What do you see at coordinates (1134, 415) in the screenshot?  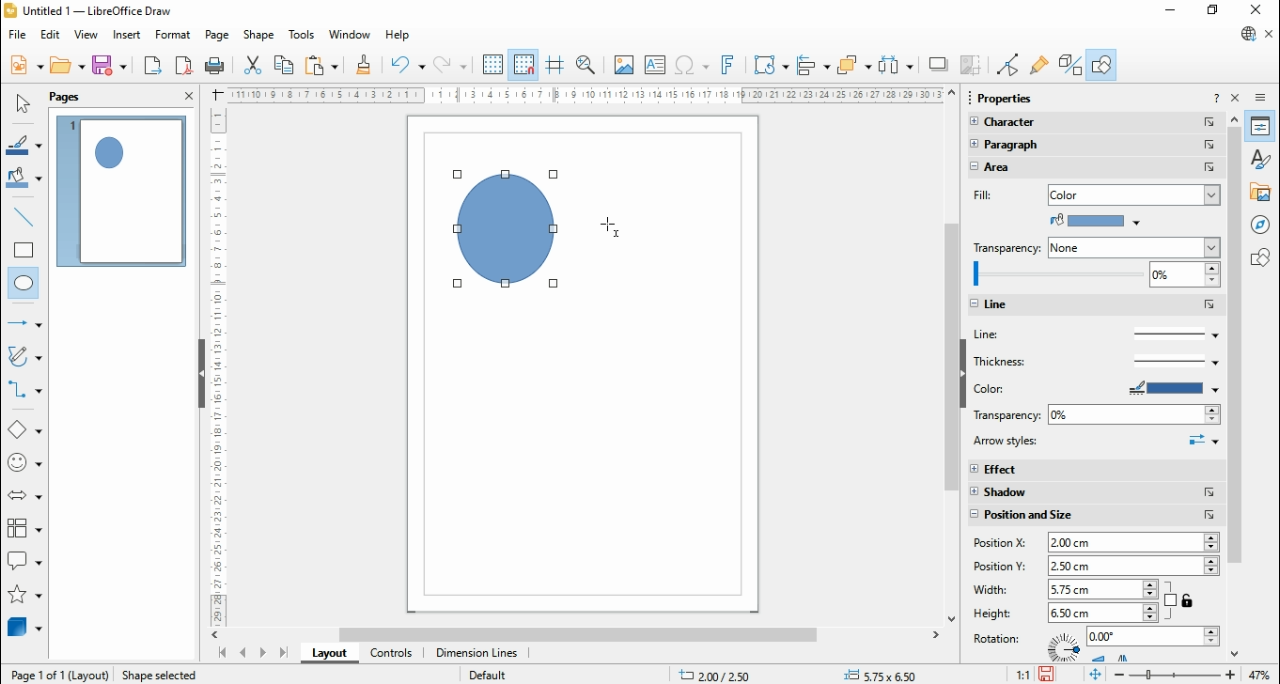 I see `0%` at bounding box center [1134, 415].